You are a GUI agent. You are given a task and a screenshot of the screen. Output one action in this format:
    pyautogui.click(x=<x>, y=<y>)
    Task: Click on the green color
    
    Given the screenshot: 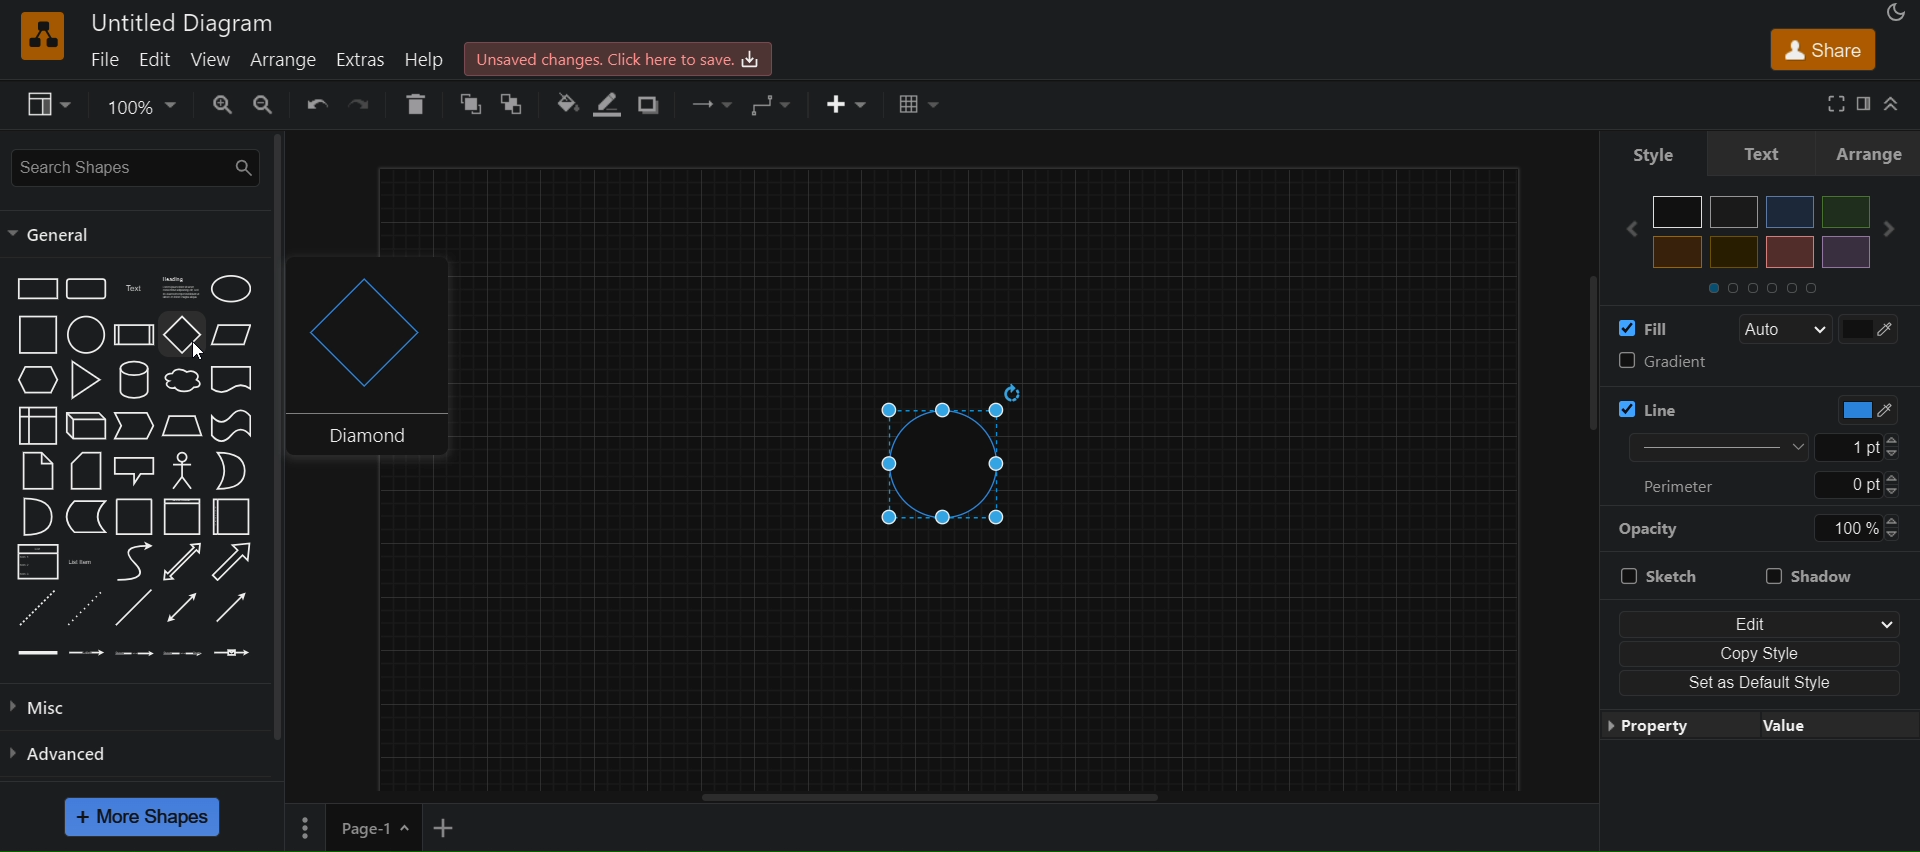 What is the action you would take?
    pyautogui.click(x=1844, y=211)
    